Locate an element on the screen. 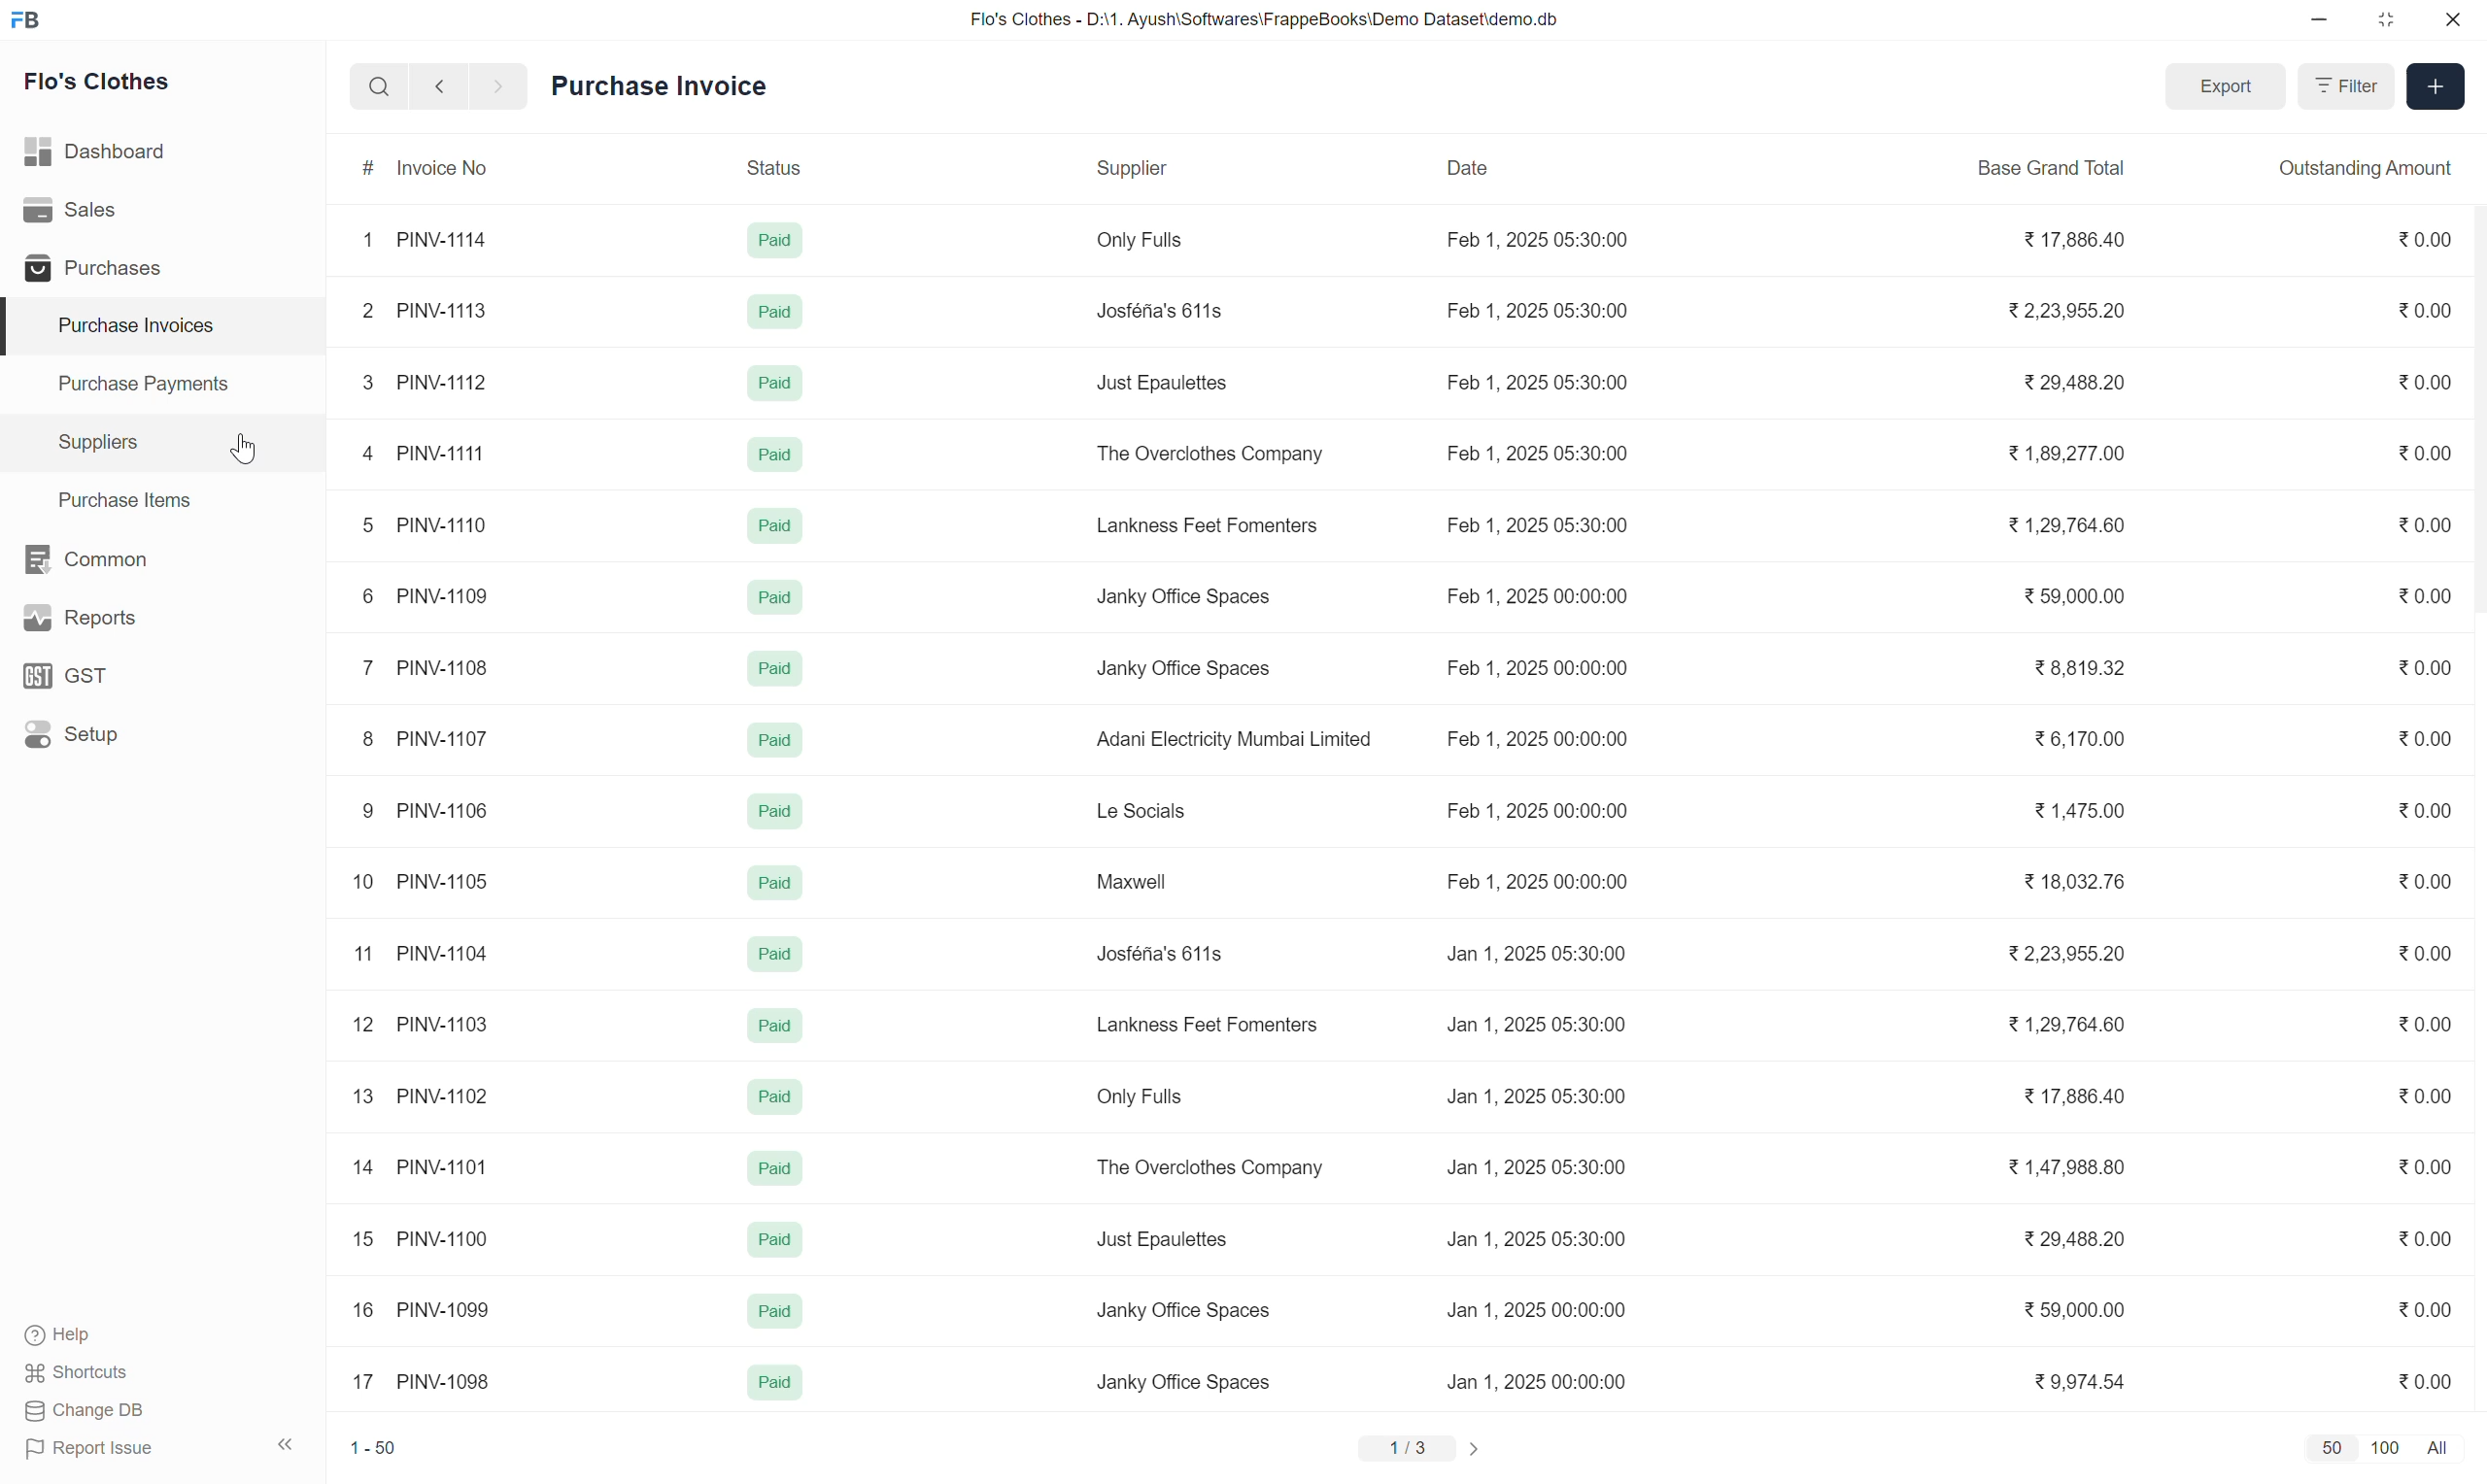  0.00 is located at coordinates (2422, 524).